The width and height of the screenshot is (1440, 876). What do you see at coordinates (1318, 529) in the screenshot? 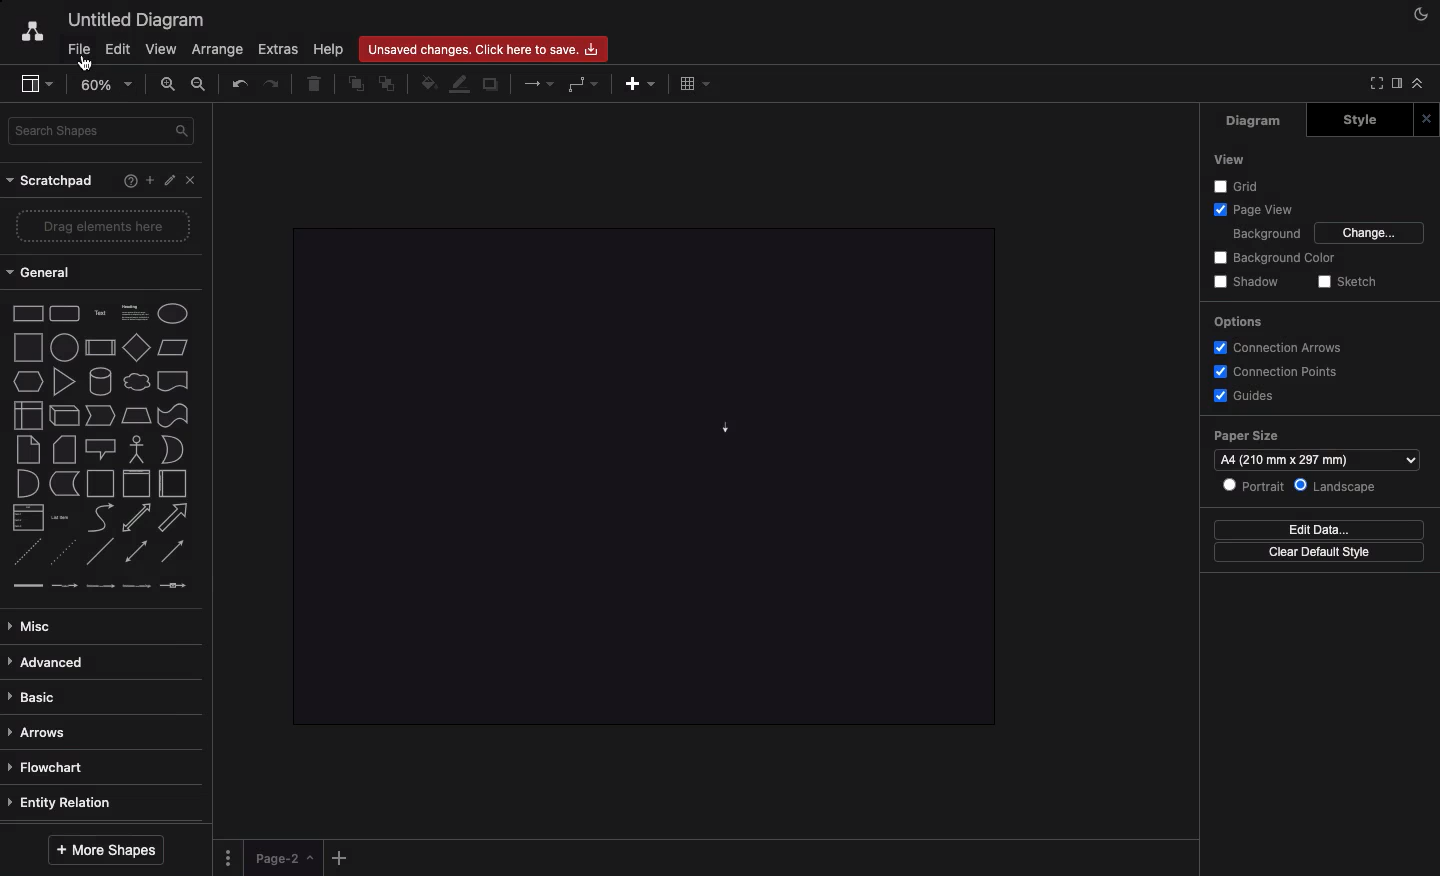
I see `Edit data` at bounding box center [1318, 529].